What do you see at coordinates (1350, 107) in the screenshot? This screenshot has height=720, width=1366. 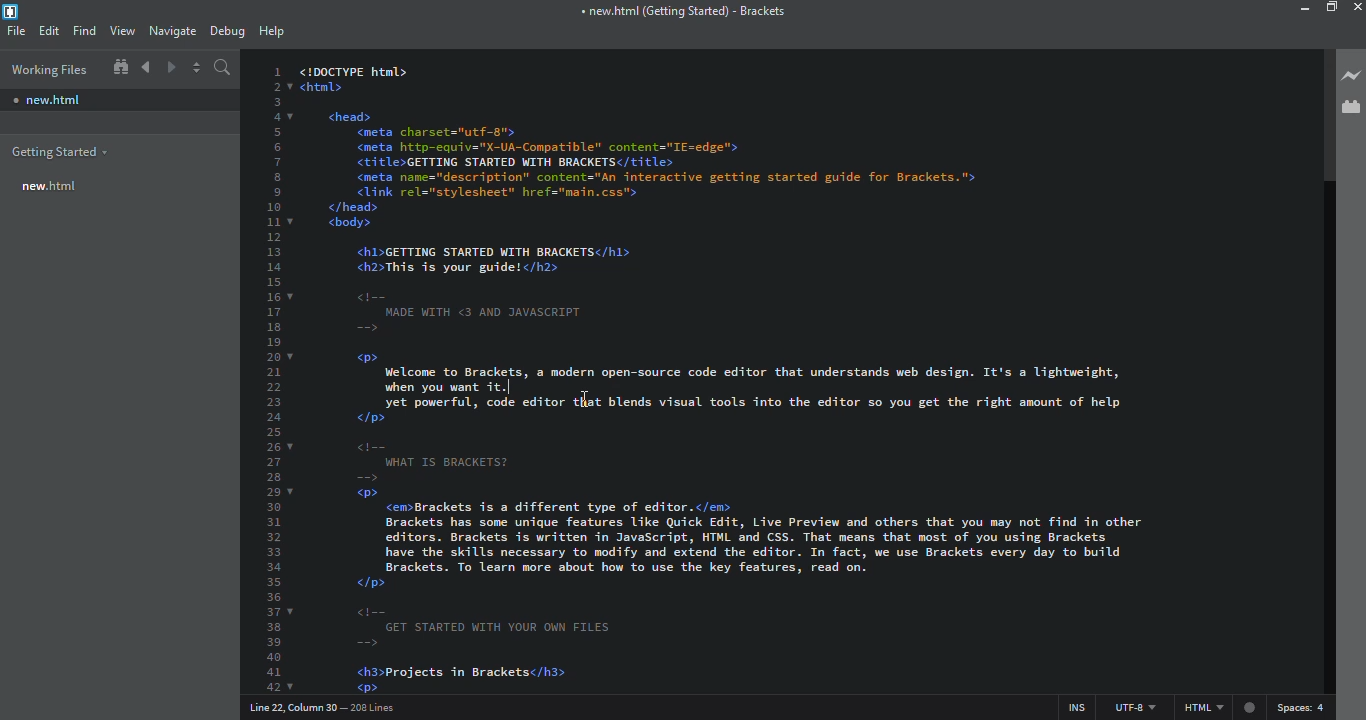 I see `extension manager` at bounding box center [1350, 107].